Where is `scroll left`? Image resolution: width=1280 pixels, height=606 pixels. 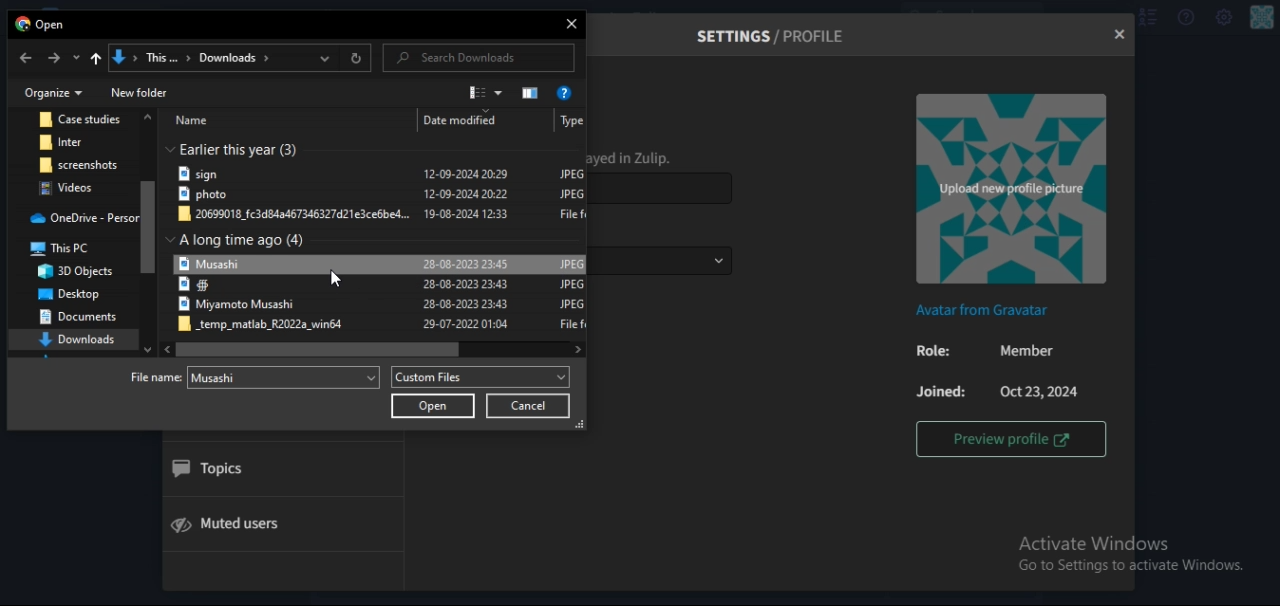
scroll left is located at coordinates (164, 350).